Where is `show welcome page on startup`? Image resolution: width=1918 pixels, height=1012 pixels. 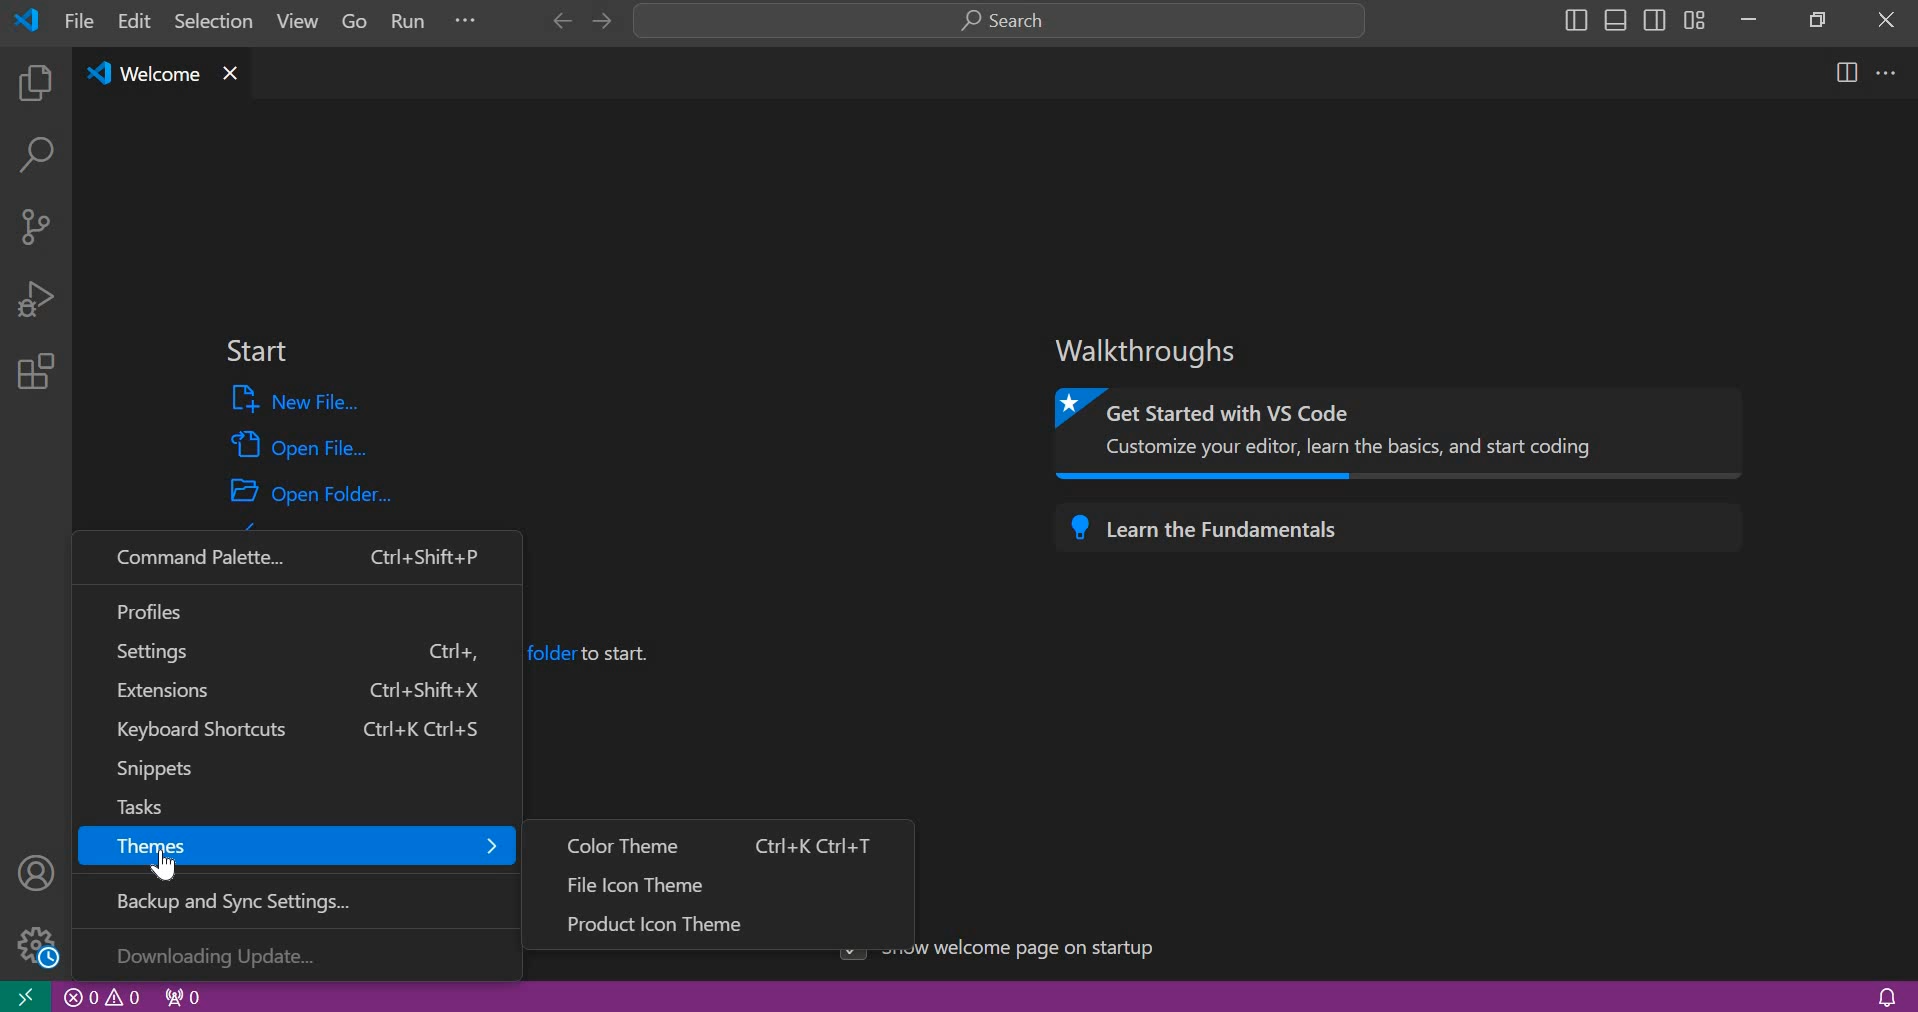 show welcome page on startup is located at coordinates (1044, 952).